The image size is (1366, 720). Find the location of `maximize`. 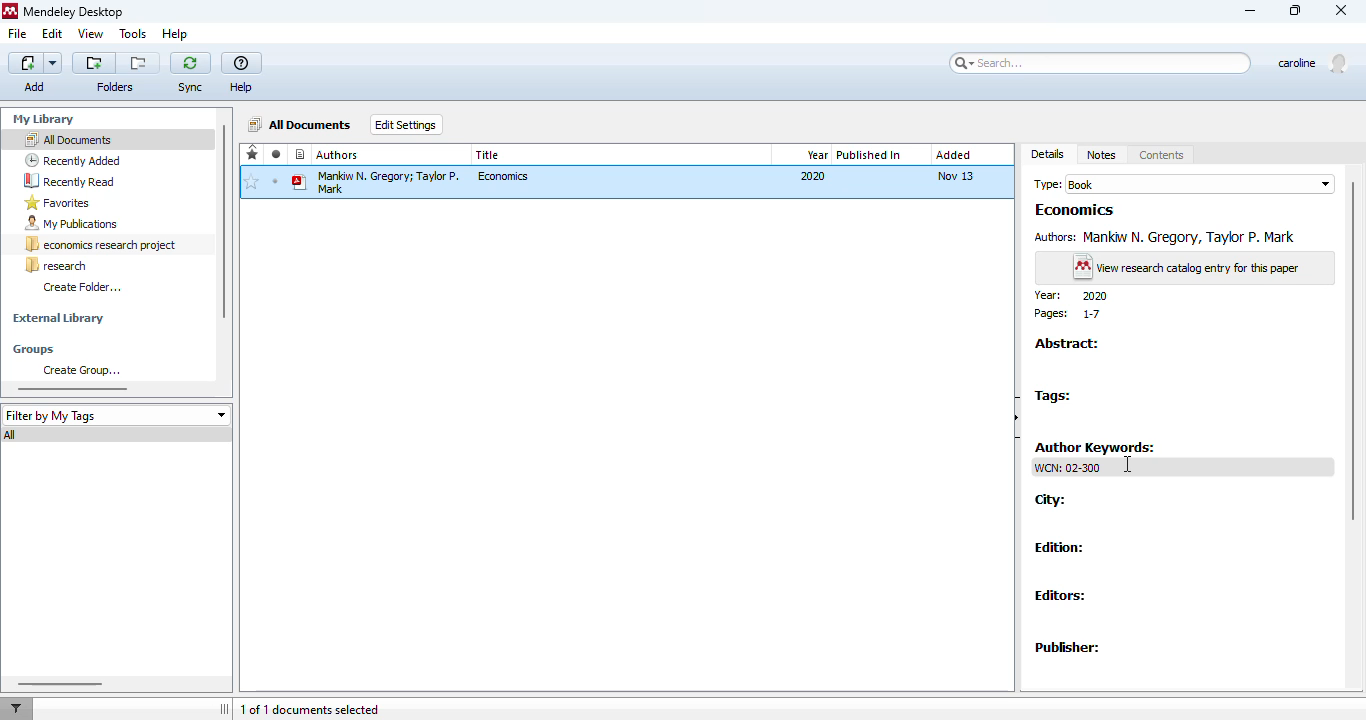

maximize is located at coordinates (1296, 11).